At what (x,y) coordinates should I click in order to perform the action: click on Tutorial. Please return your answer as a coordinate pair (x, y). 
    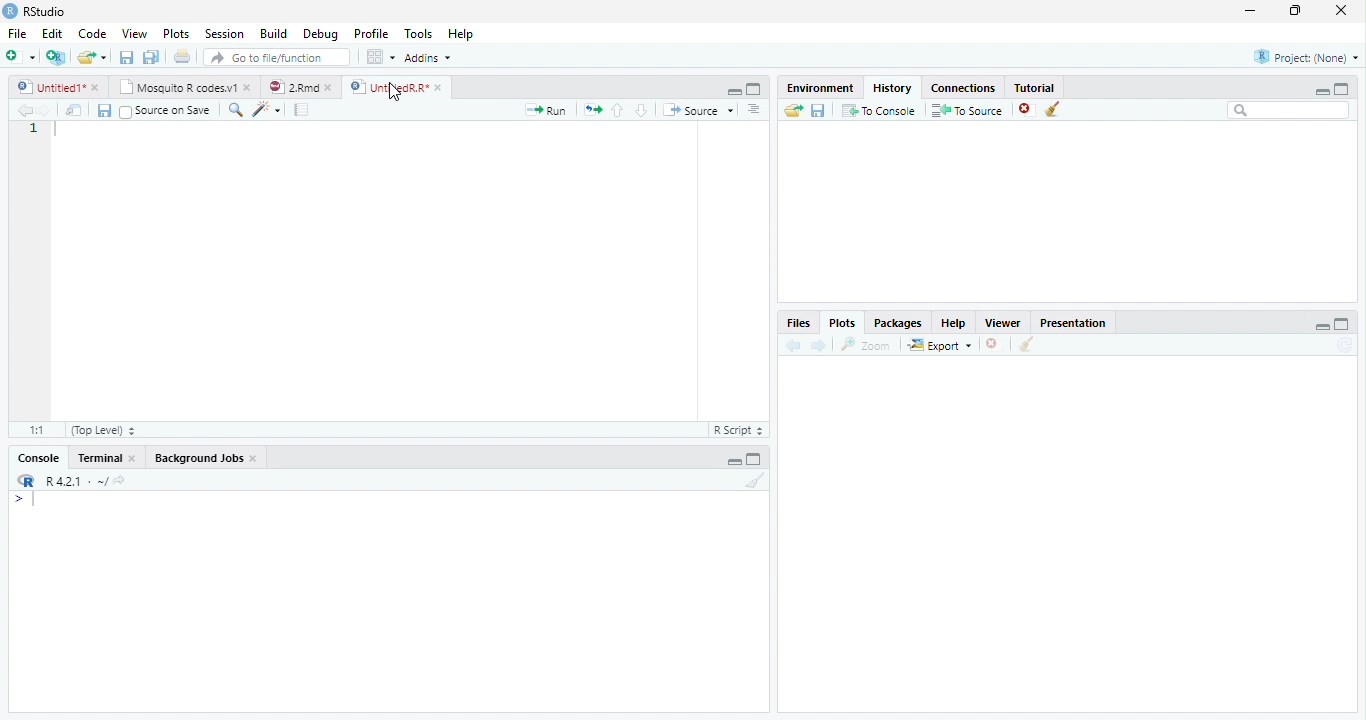
    Looking at the image, I should click on (1034, 86).